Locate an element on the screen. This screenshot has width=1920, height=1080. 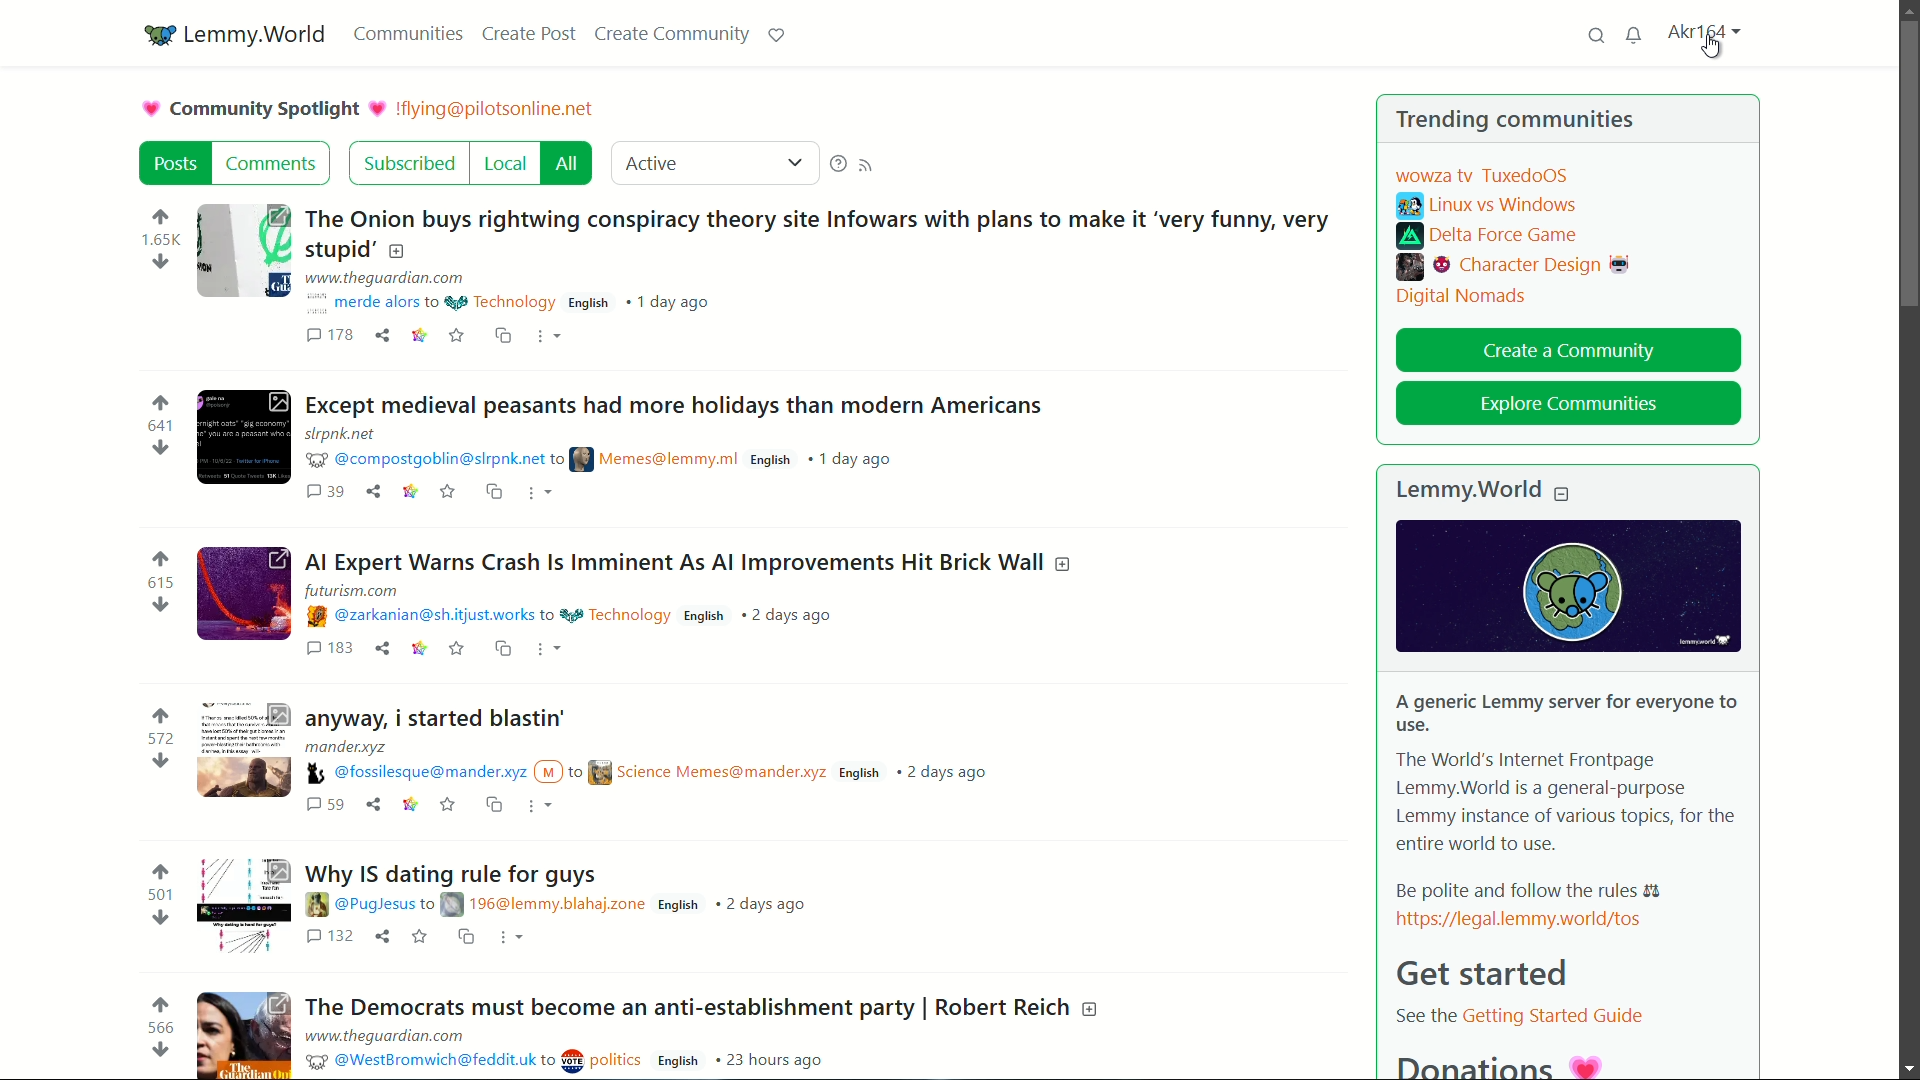
save is located at coordinates (447, 488).